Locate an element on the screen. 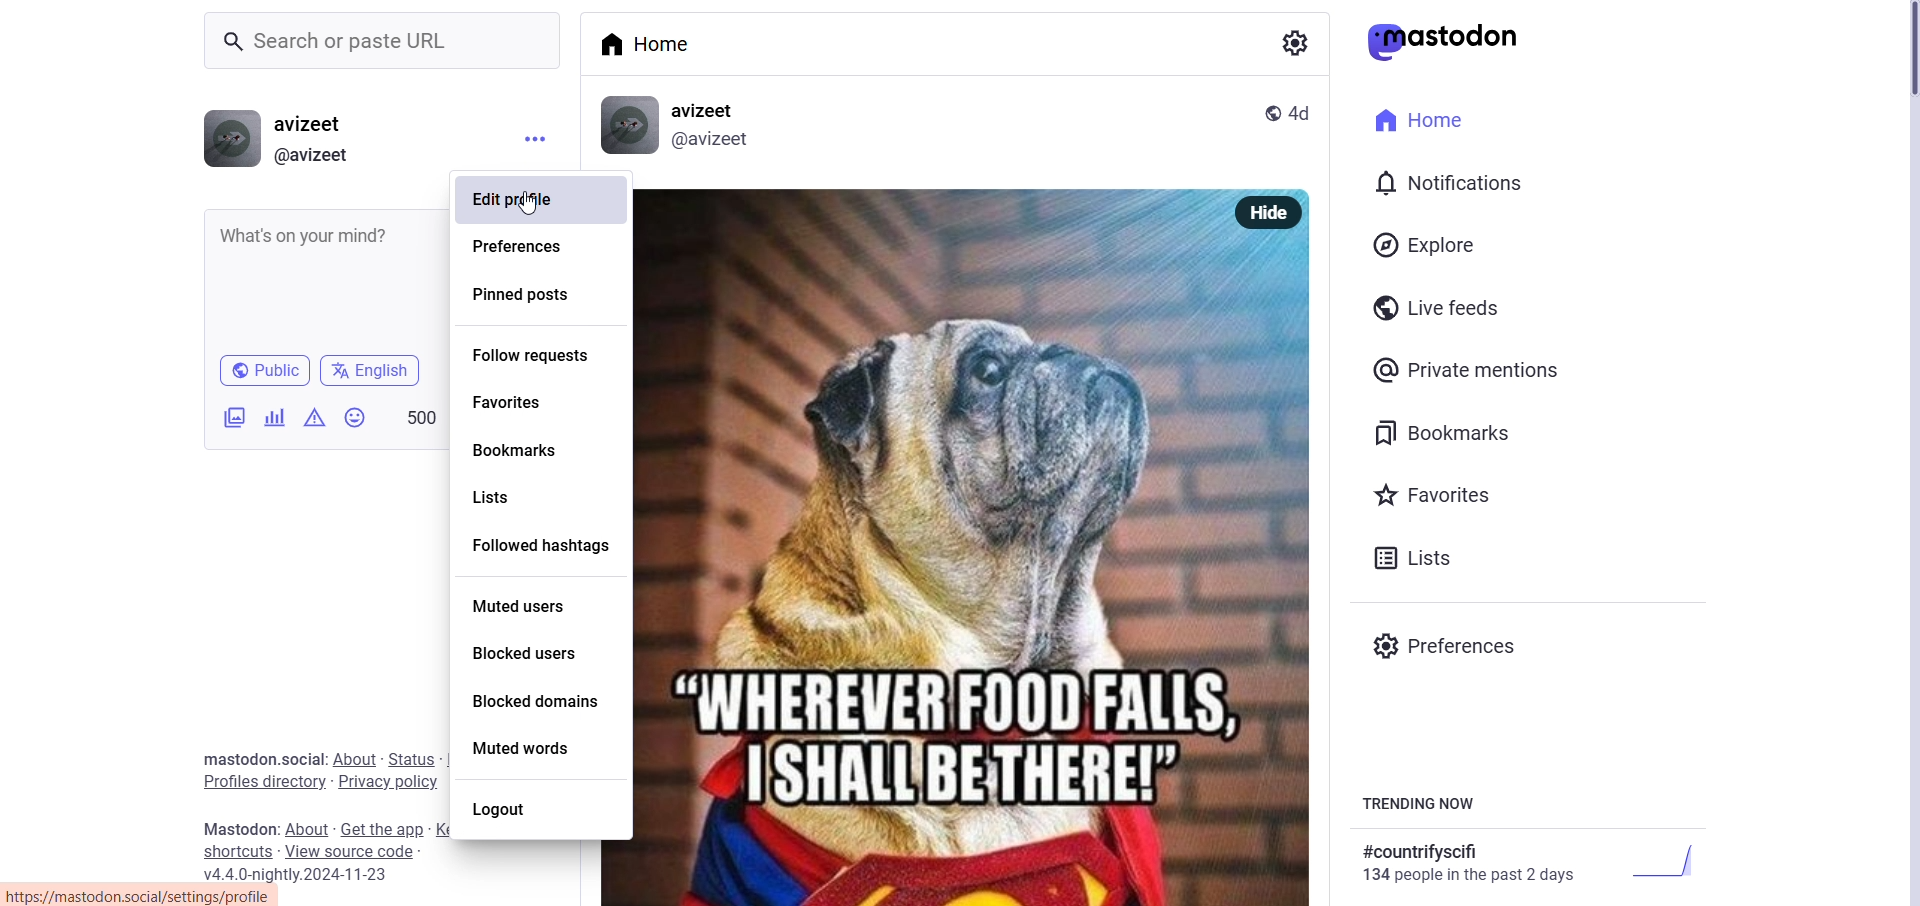 This screenshot has height=906, width=1920. favourites is located at coordinates (1433, 491).